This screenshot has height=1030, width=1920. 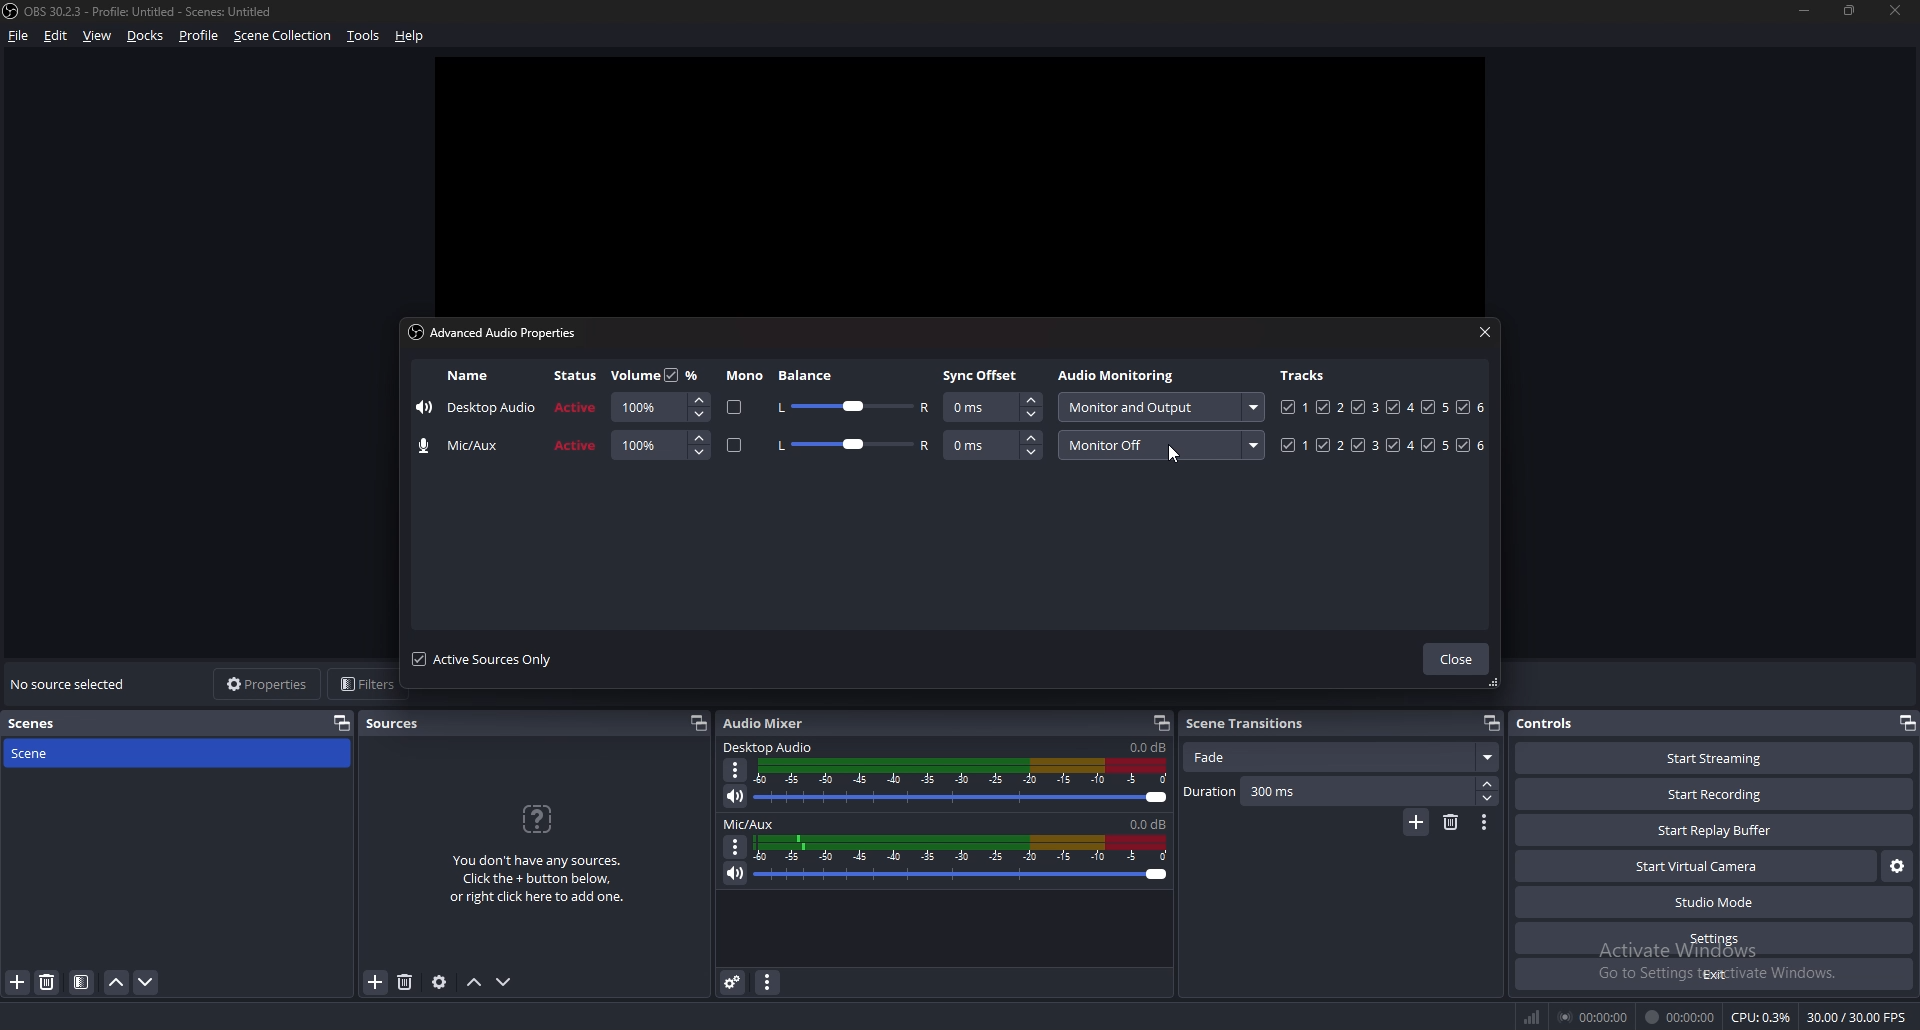 What do you see at coordinates (1163, 406) in the screenshot?
I see `monitor and output` at bounding box center [1163, 406].